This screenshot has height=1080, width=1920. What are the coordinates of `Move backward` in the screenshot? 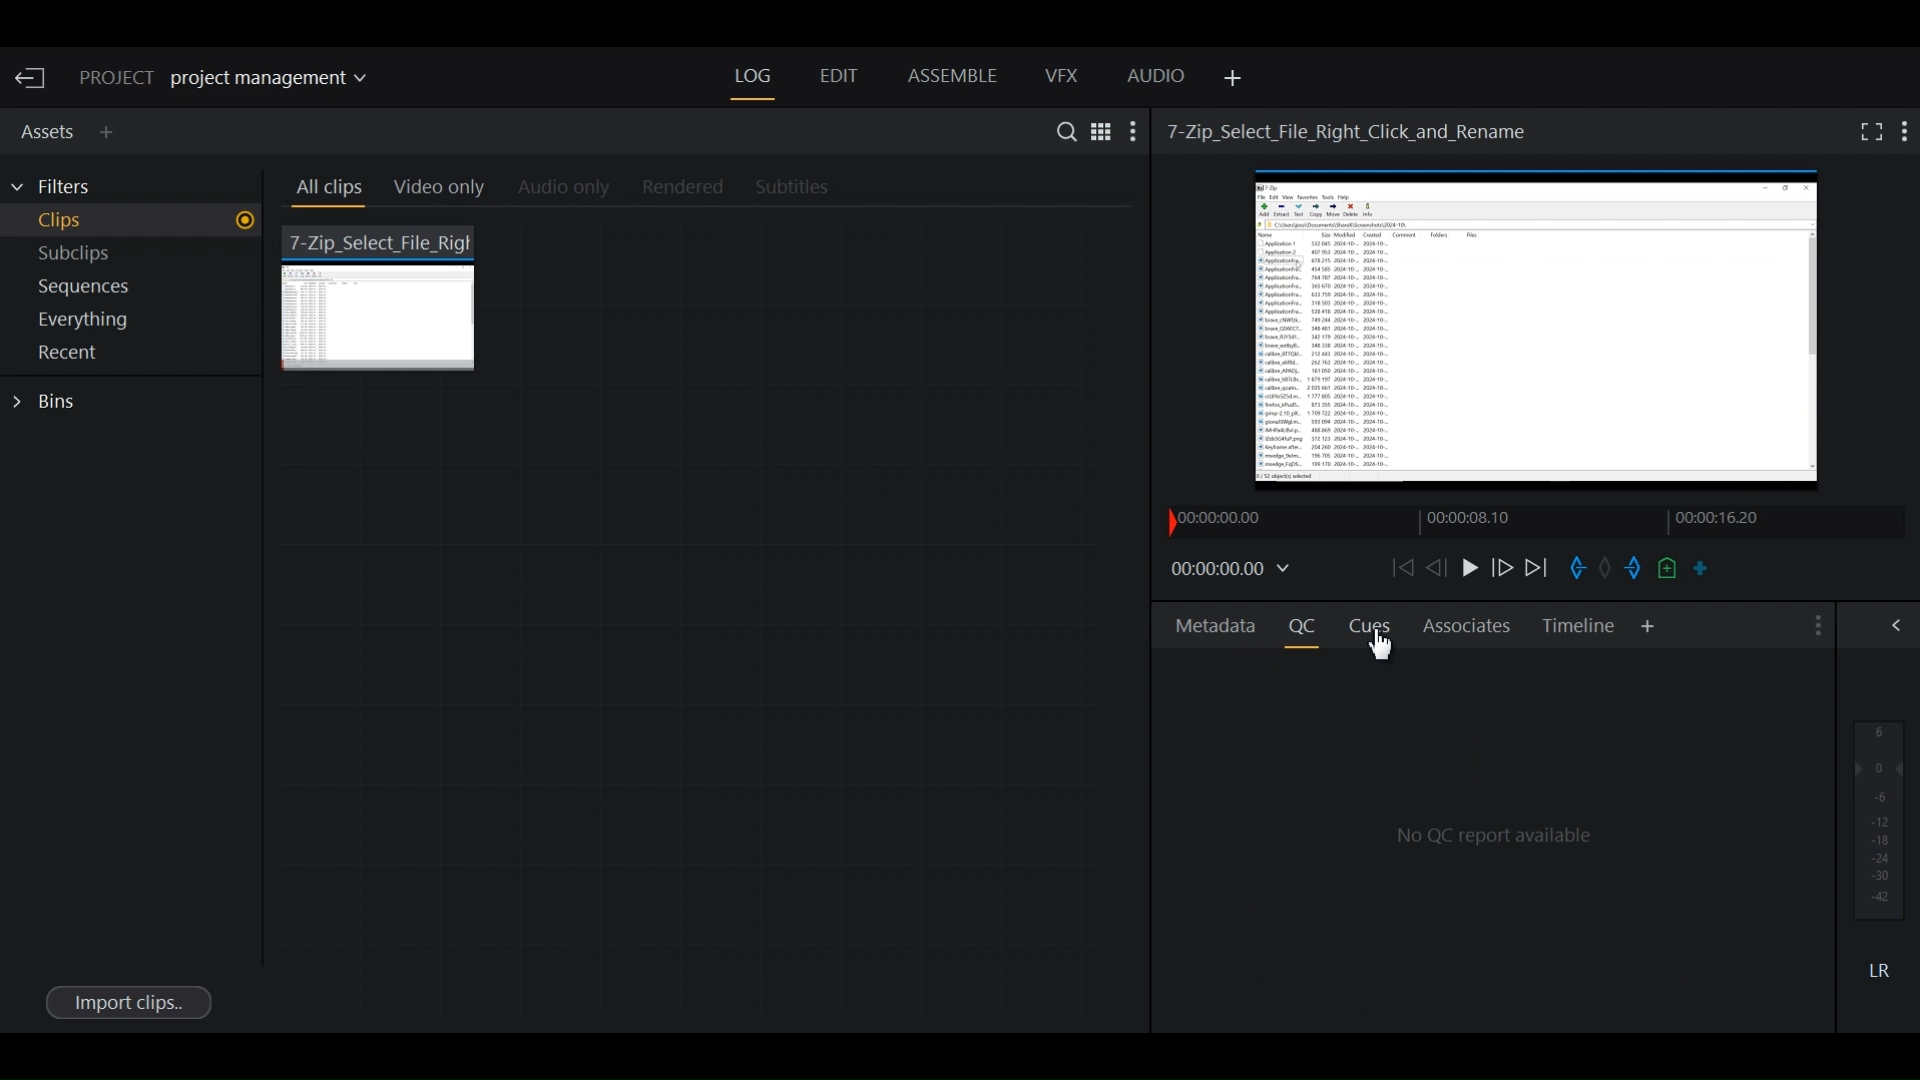 It's located at (1400, 567).